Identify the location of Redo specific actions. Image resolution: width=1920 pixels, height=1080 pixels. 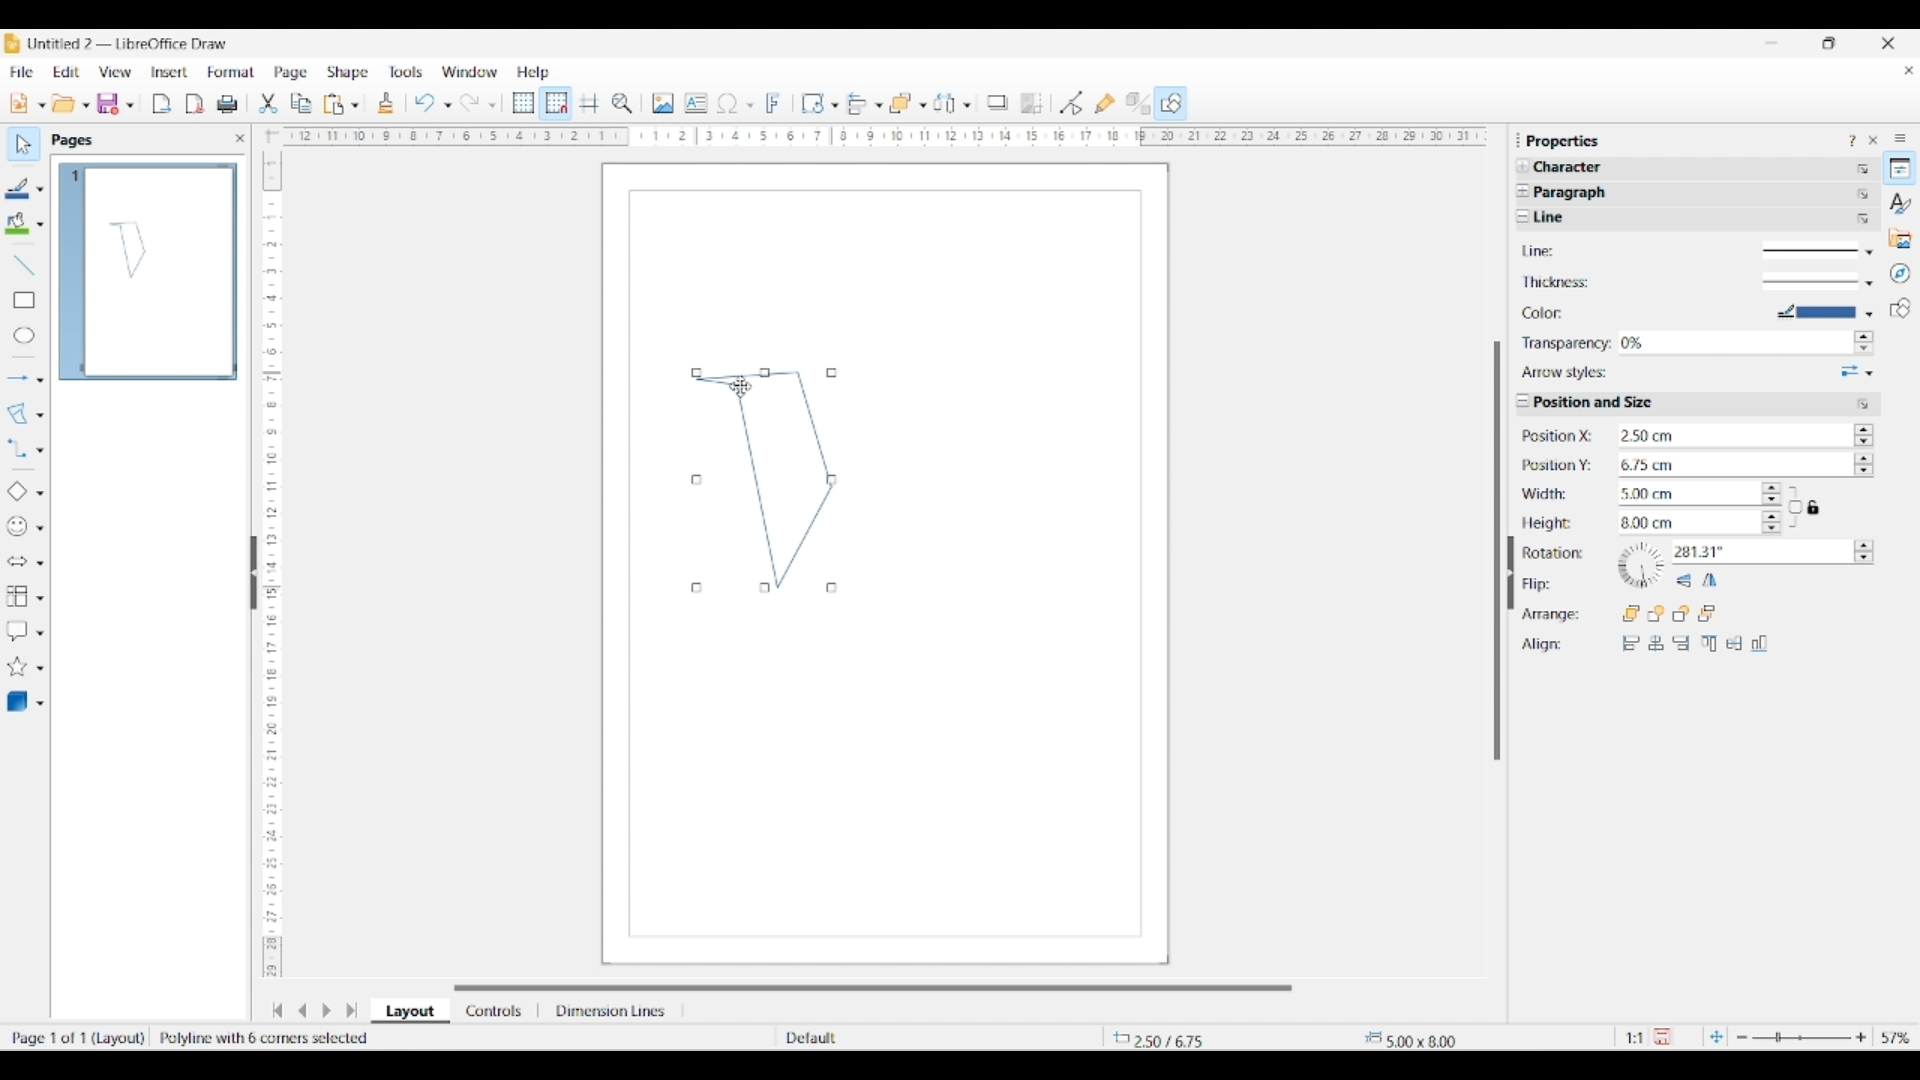
(492, 105).